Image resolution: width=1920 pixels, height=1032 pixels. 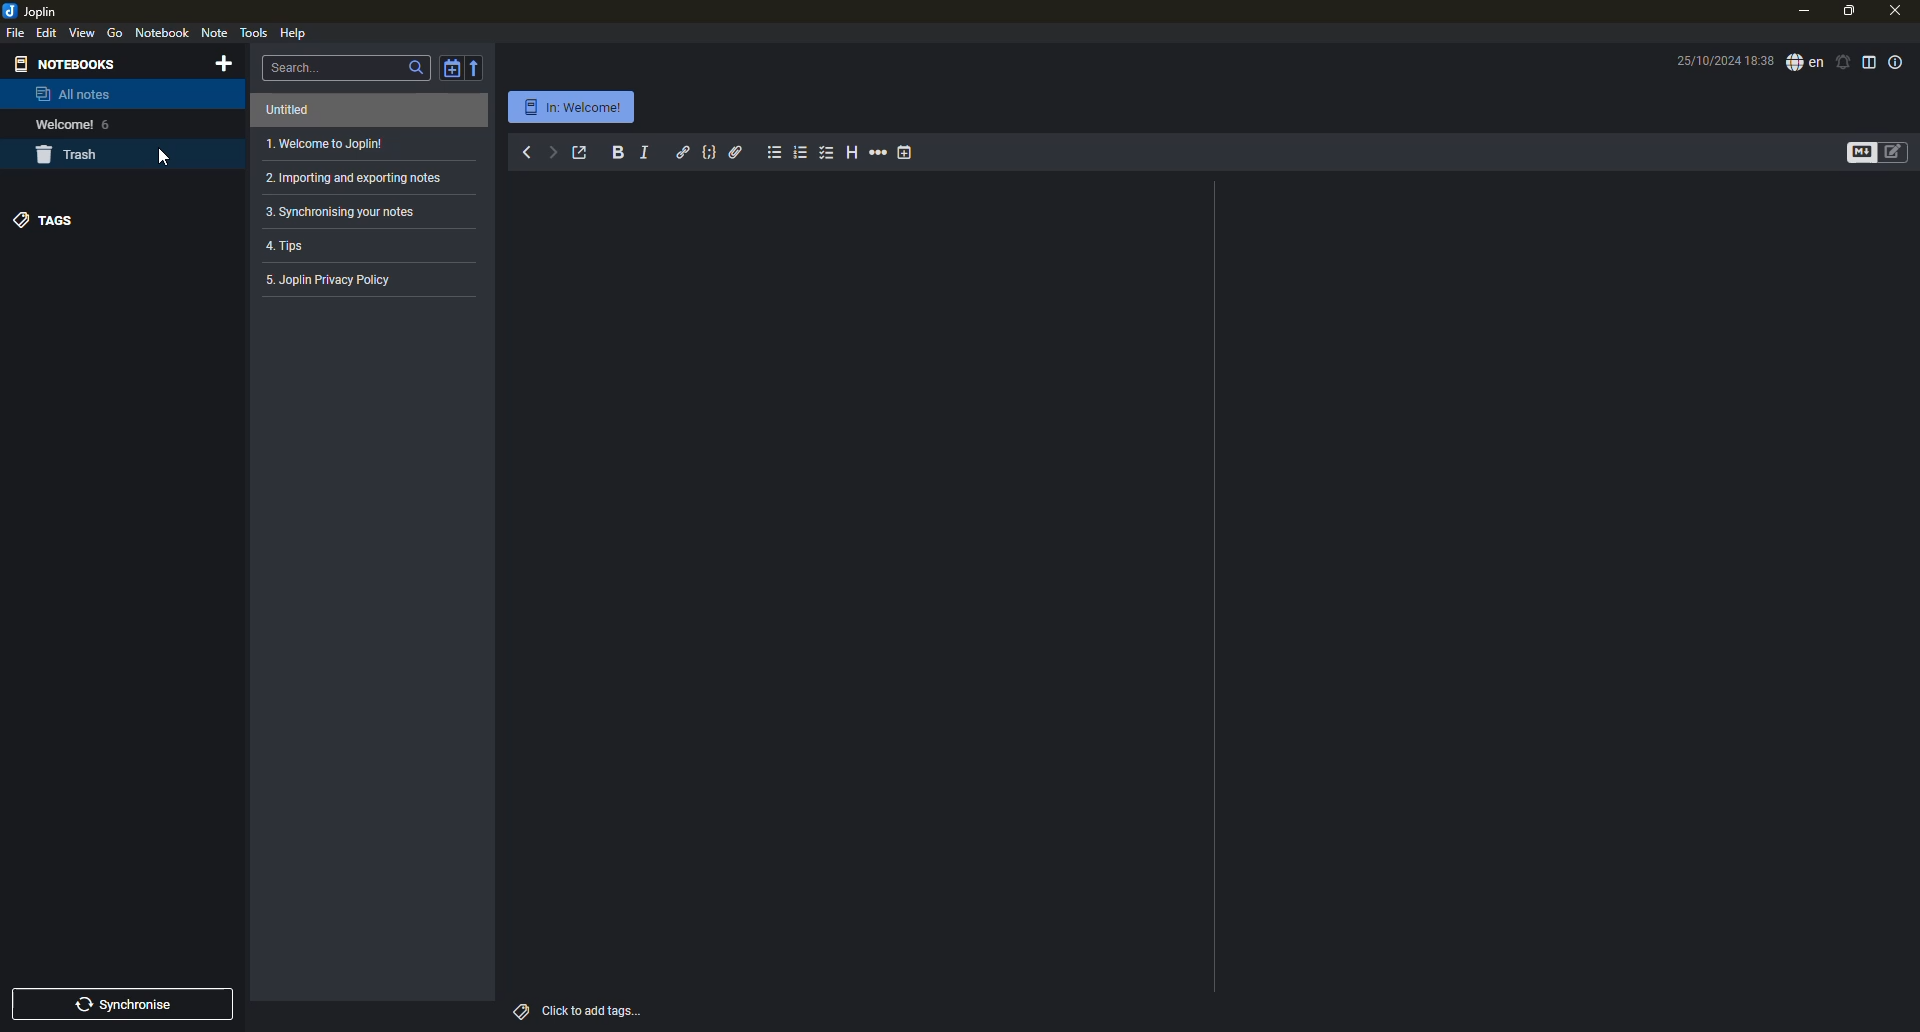 I want to click on attach file, so click(x=738, y=150).